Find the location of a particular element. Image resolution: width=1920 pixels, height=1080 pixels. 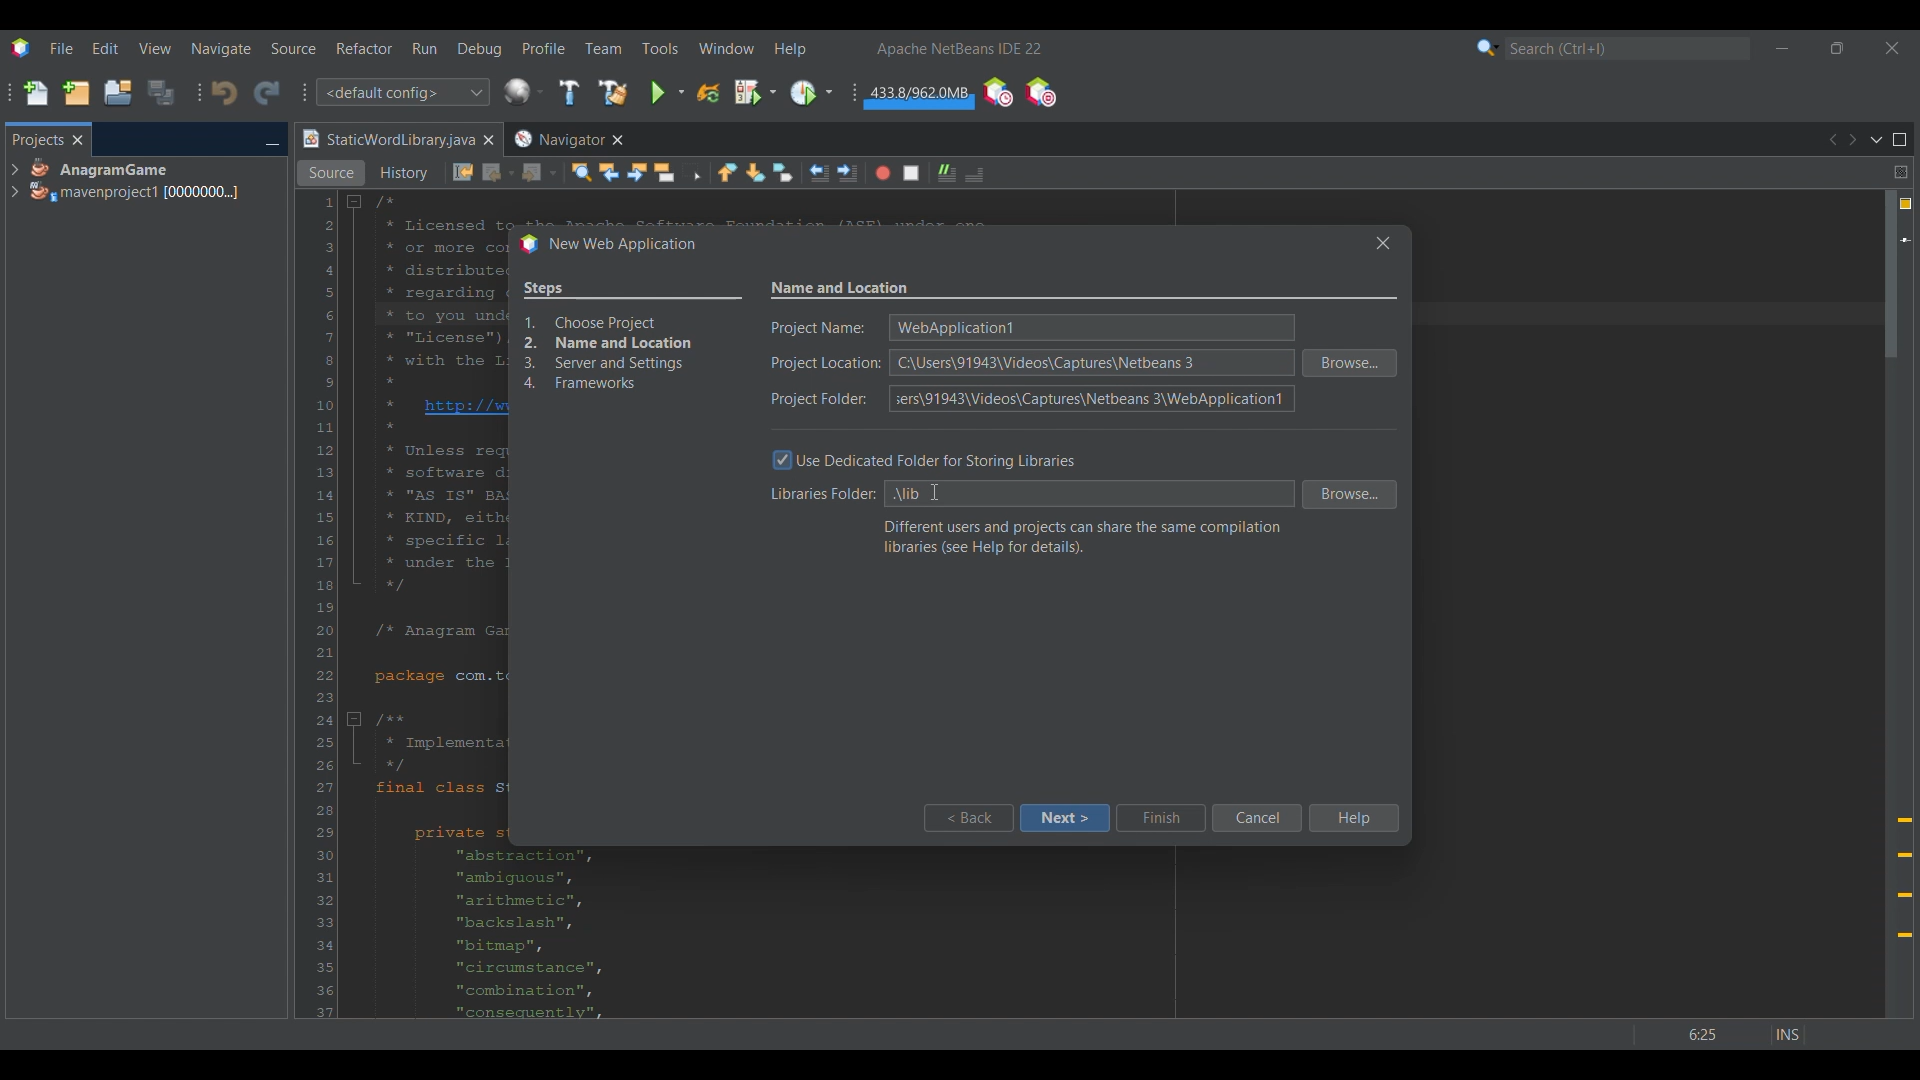

Minimize is located at coordinates (272, 141).